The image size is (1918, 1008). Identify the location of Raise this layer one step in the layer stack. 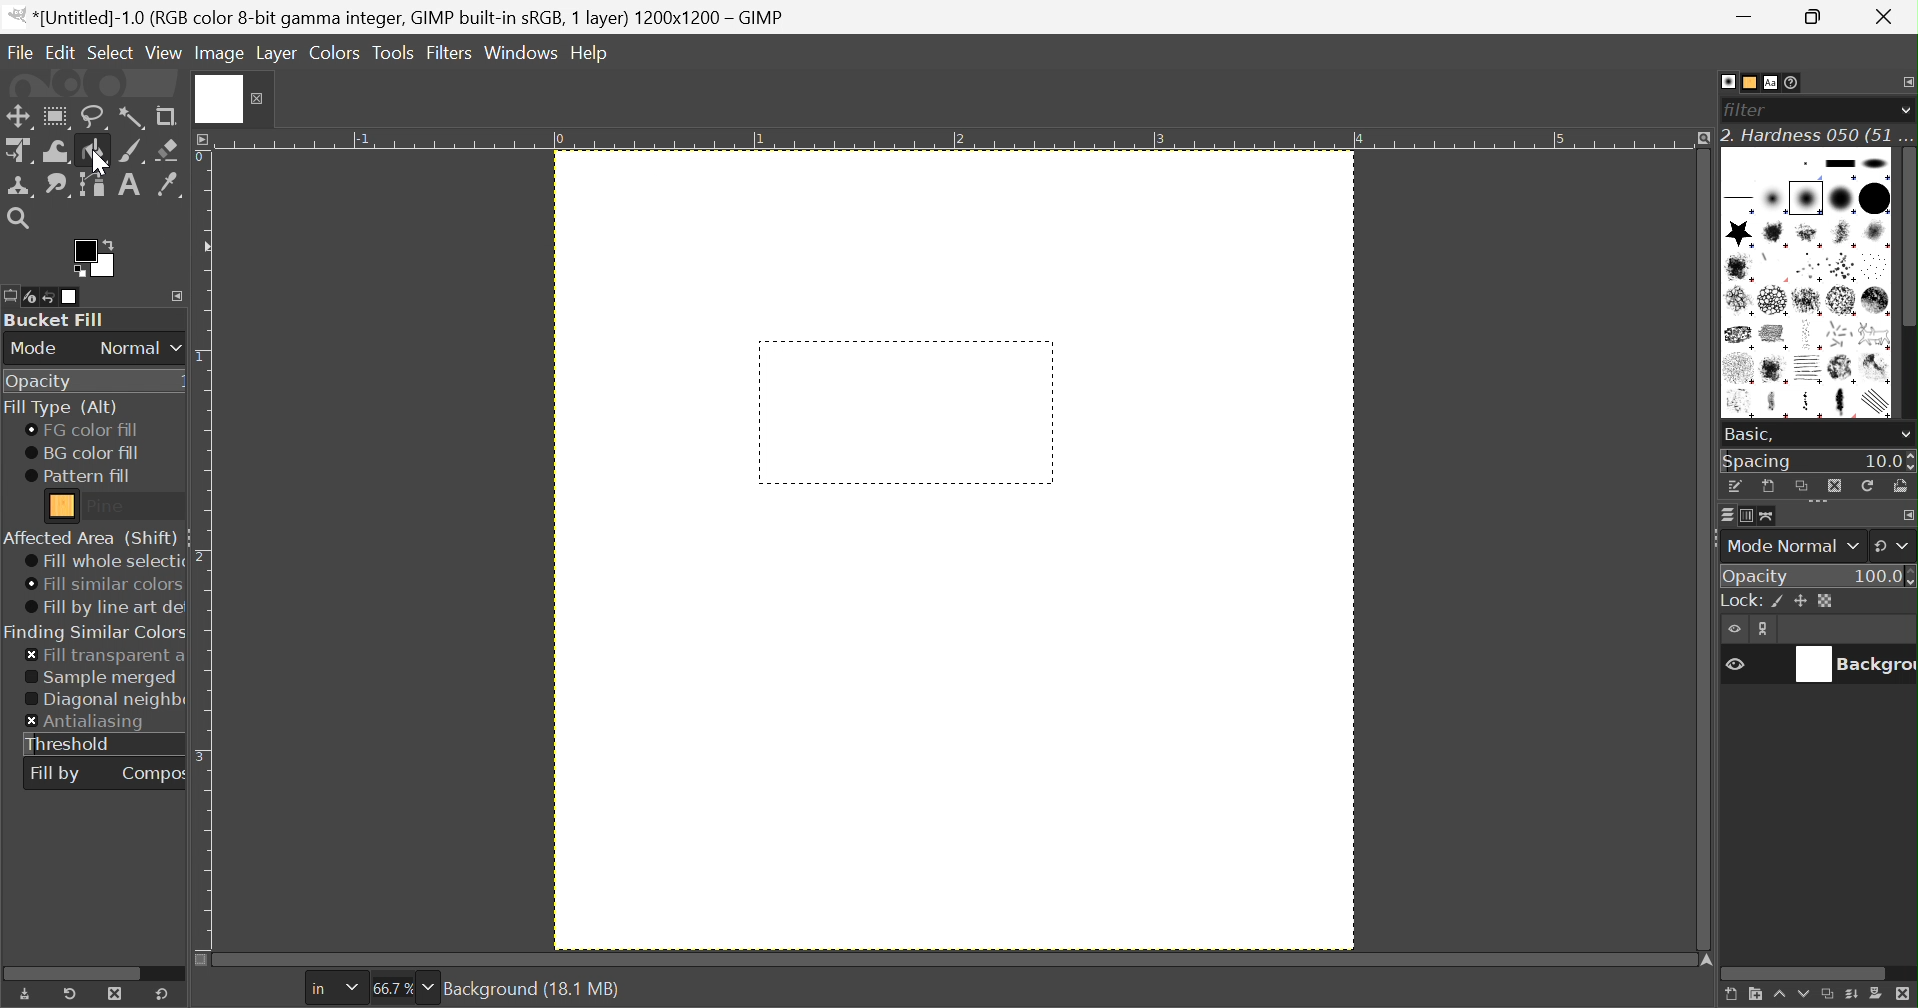
(1778, 997).